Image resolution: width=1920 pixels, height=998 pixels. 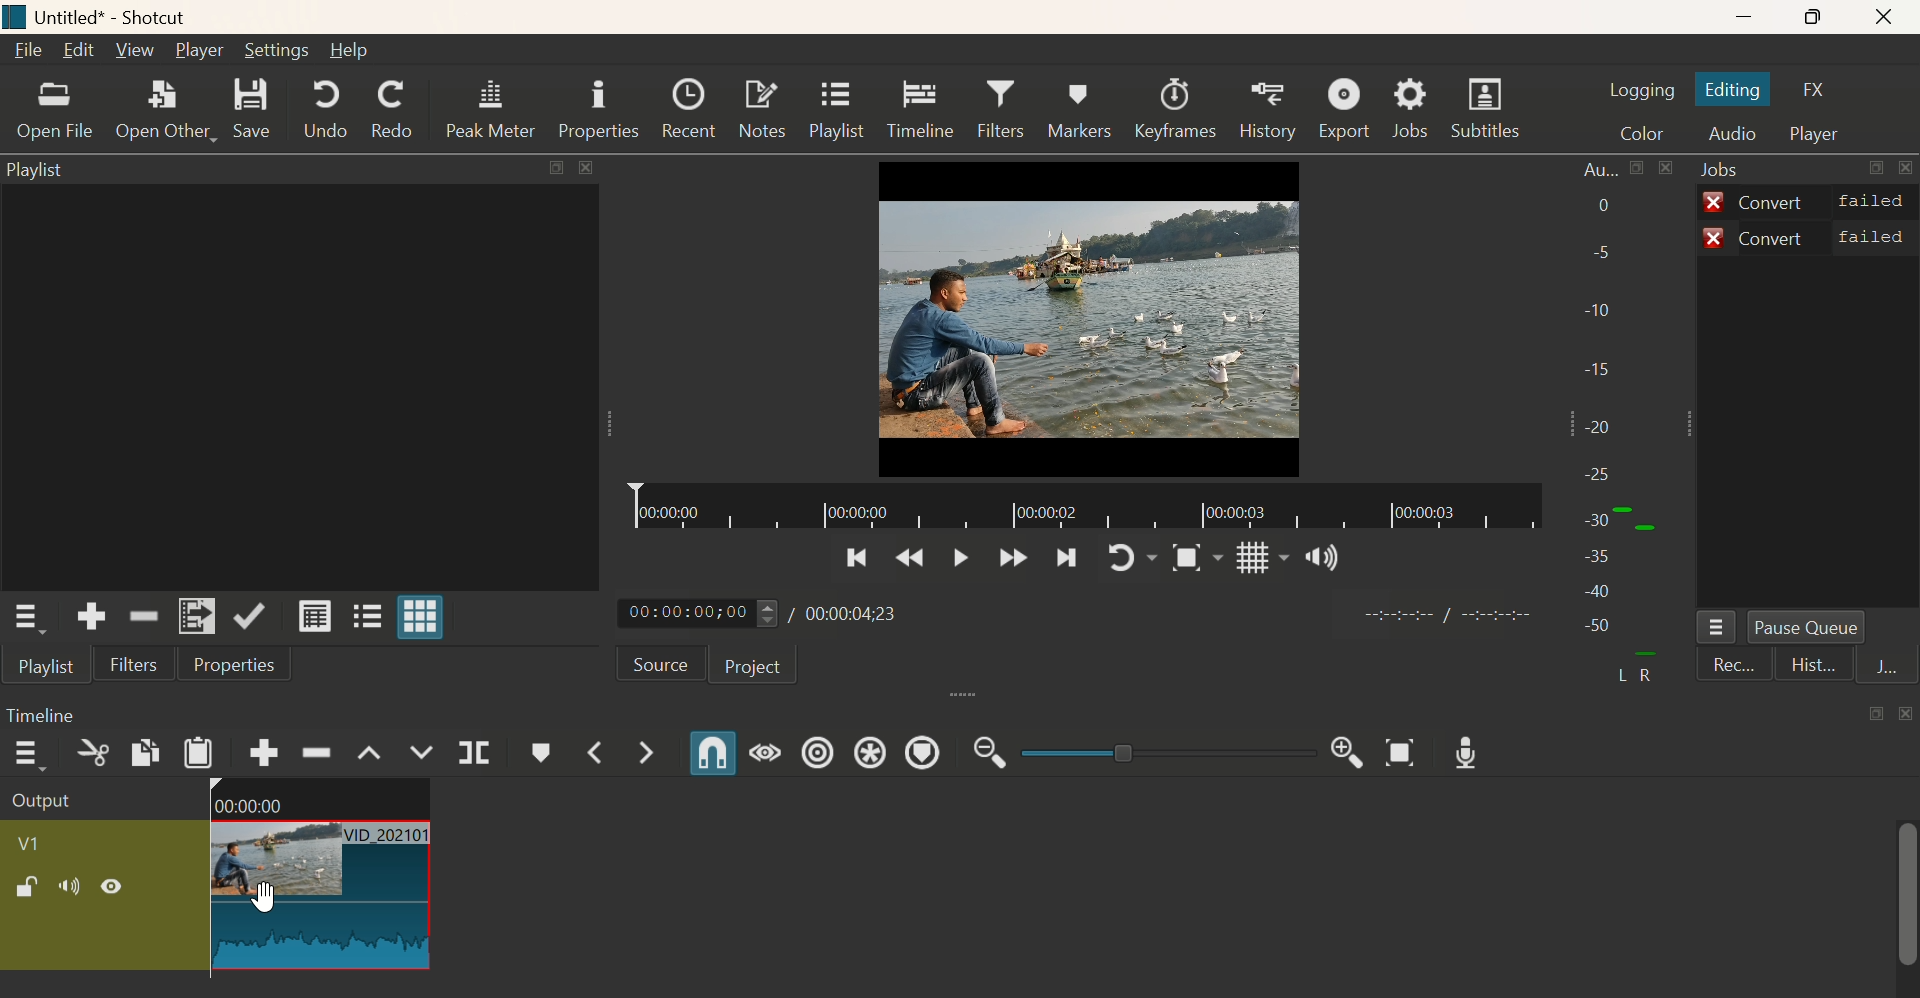 I want to click on Edit, so click(x=79, y=54).